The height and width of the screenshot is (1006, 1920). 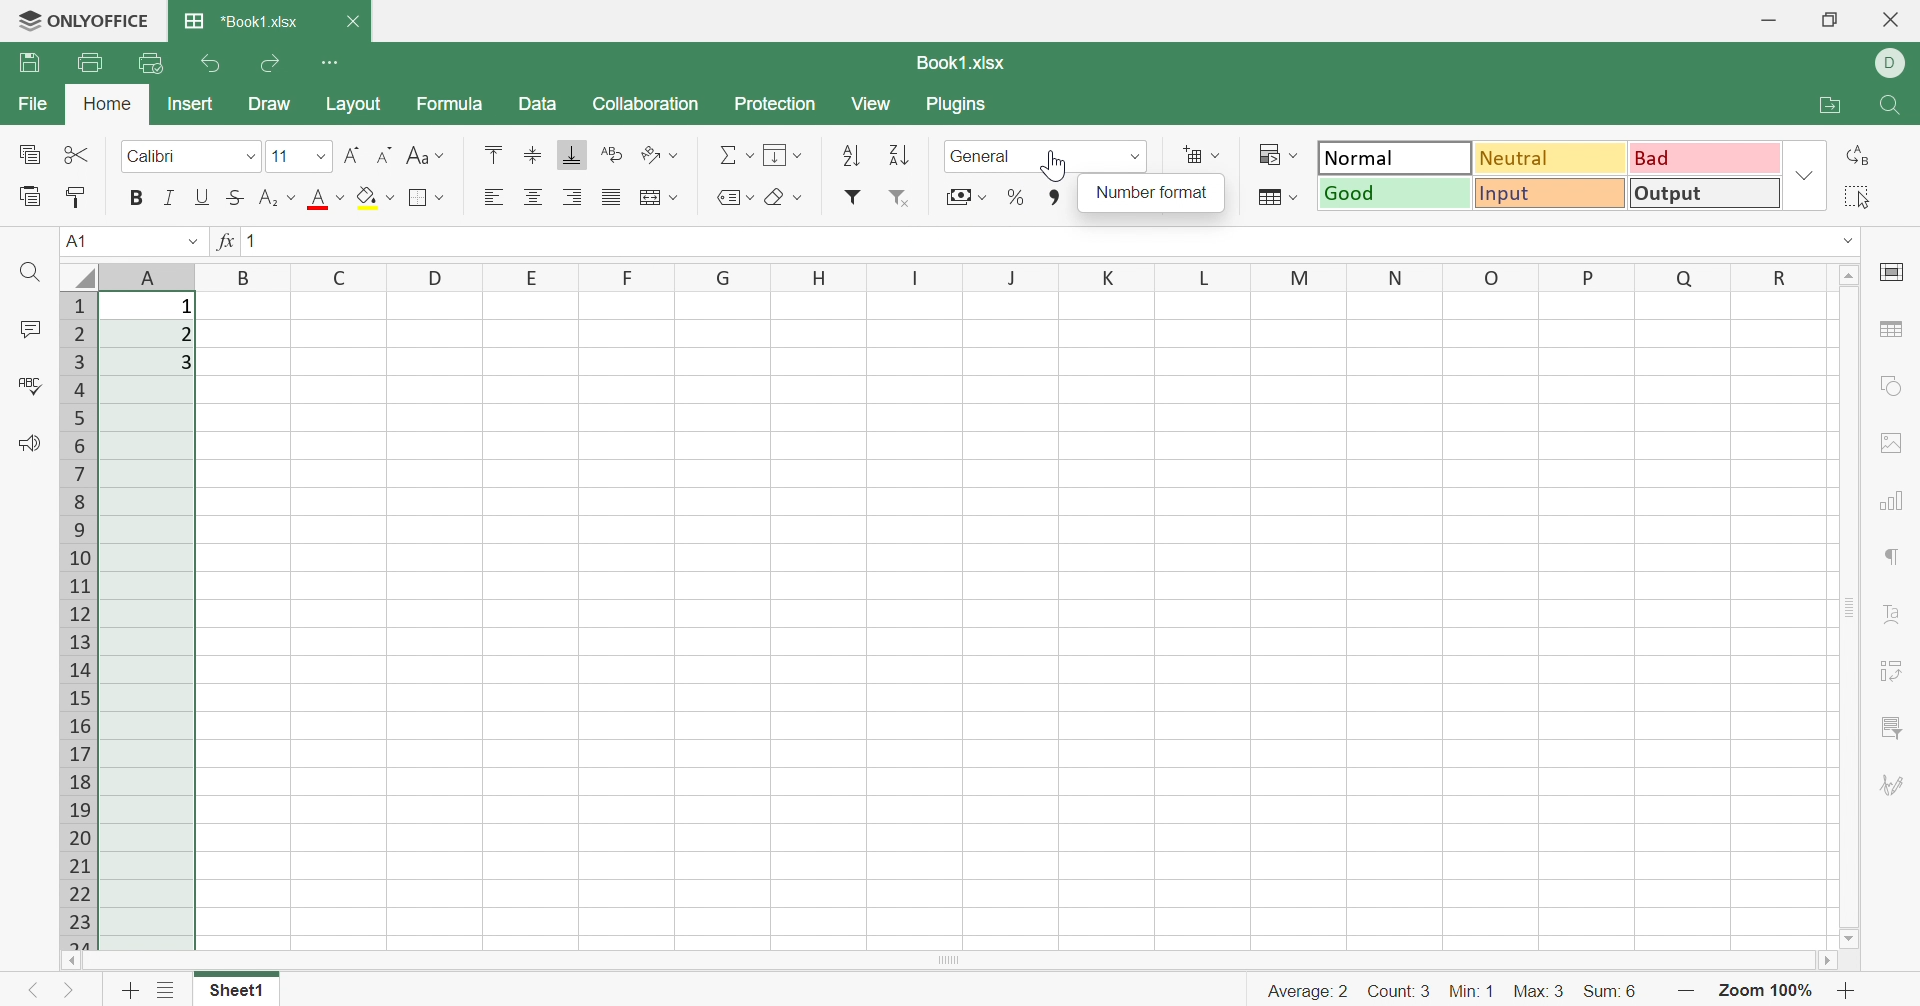 What do you see at coordinates (1396, 157) in the screenshot?
I see `Normal` at bounding box center [1396, 157].